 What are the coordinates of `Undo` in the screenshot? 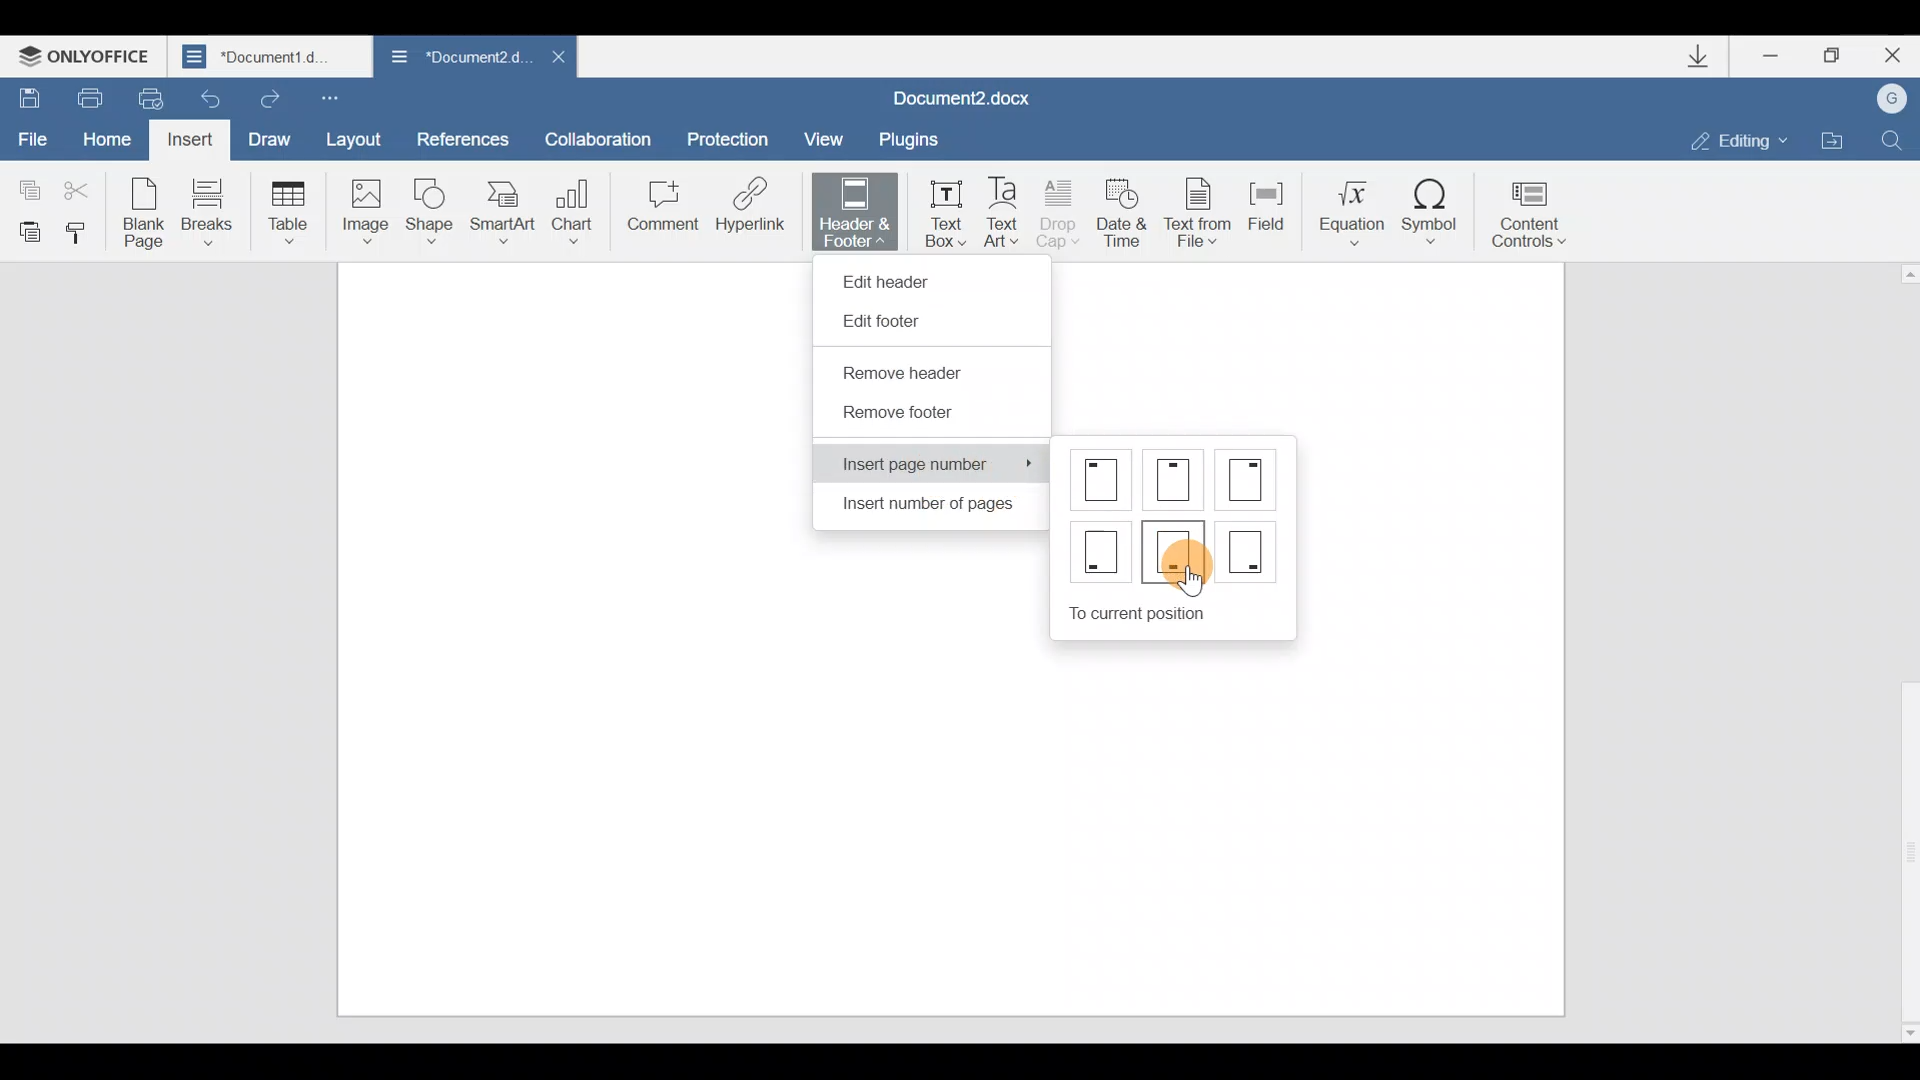 It's located at (212, 97).